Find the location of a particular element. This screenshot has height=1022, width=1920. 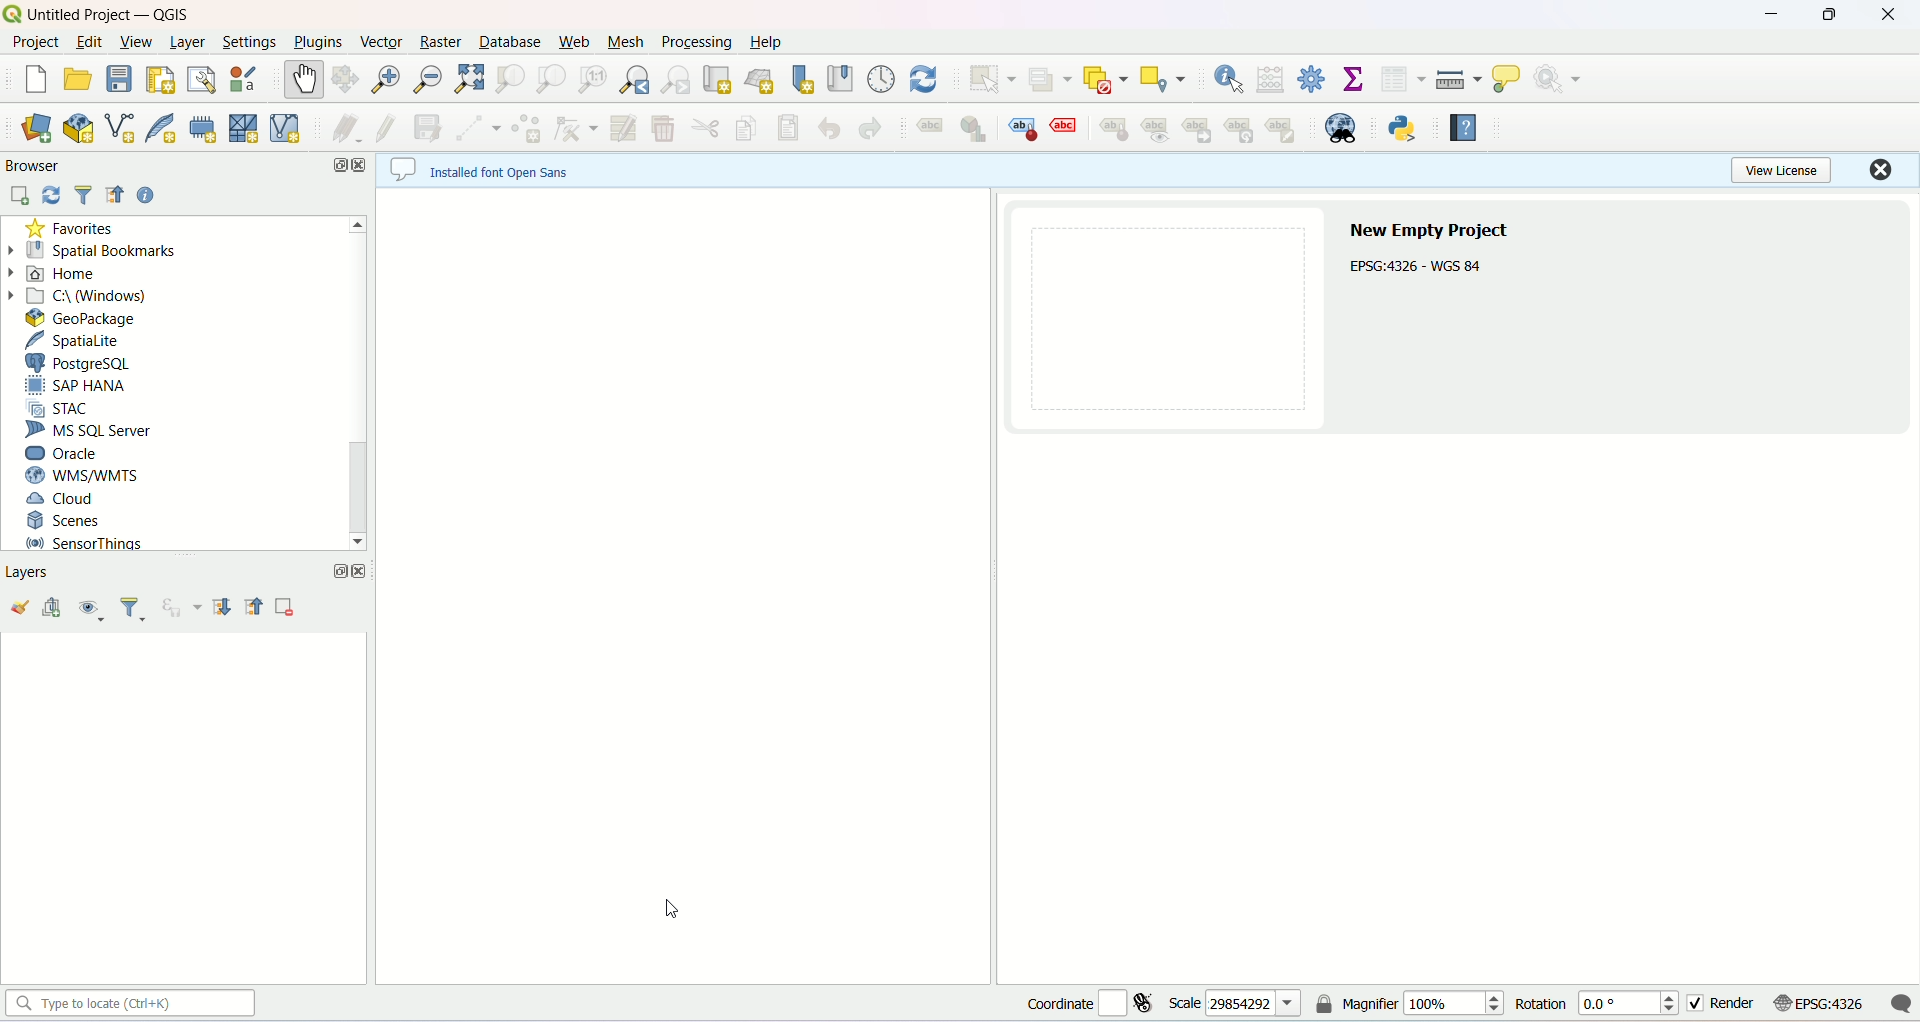

zoom to native resolution is located at coordinates (595, 81).